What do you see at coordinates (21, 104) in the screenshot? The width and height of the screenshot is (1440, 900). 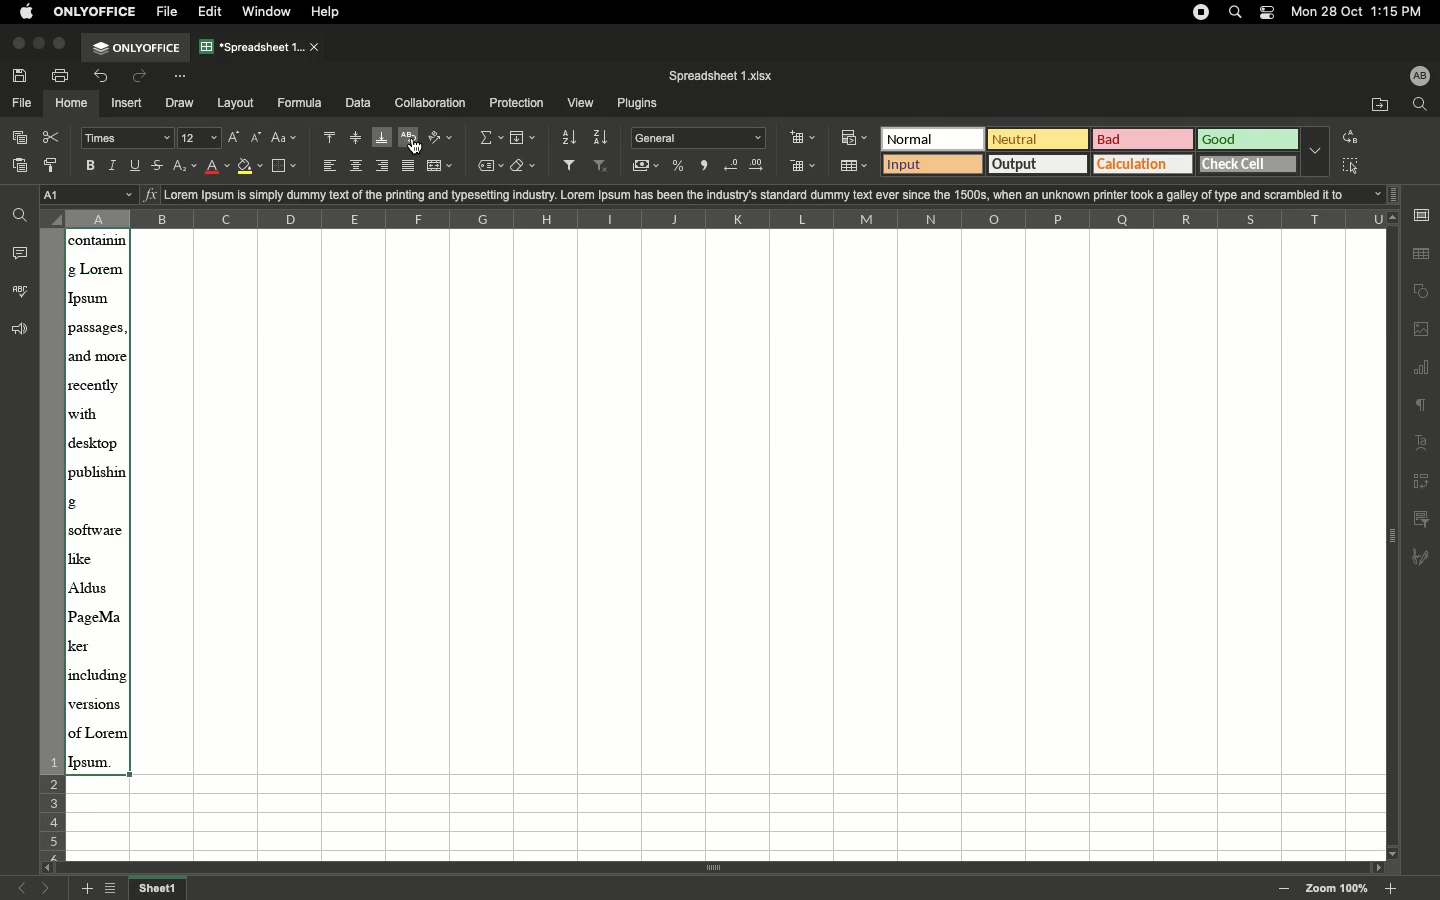 I see `File` at bounding box center [21, 104].